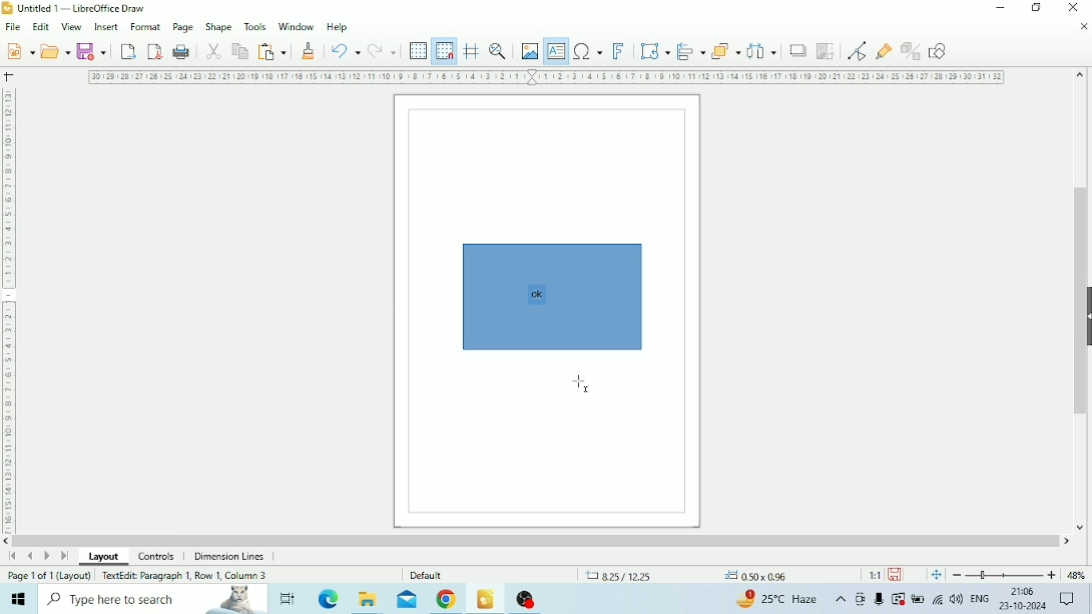 This screenshot has height=614, width=1092. What do you see at coordinates (310, 51) in the screenshot?
I see `Clone Formatting` at bounding box center [310, 51].